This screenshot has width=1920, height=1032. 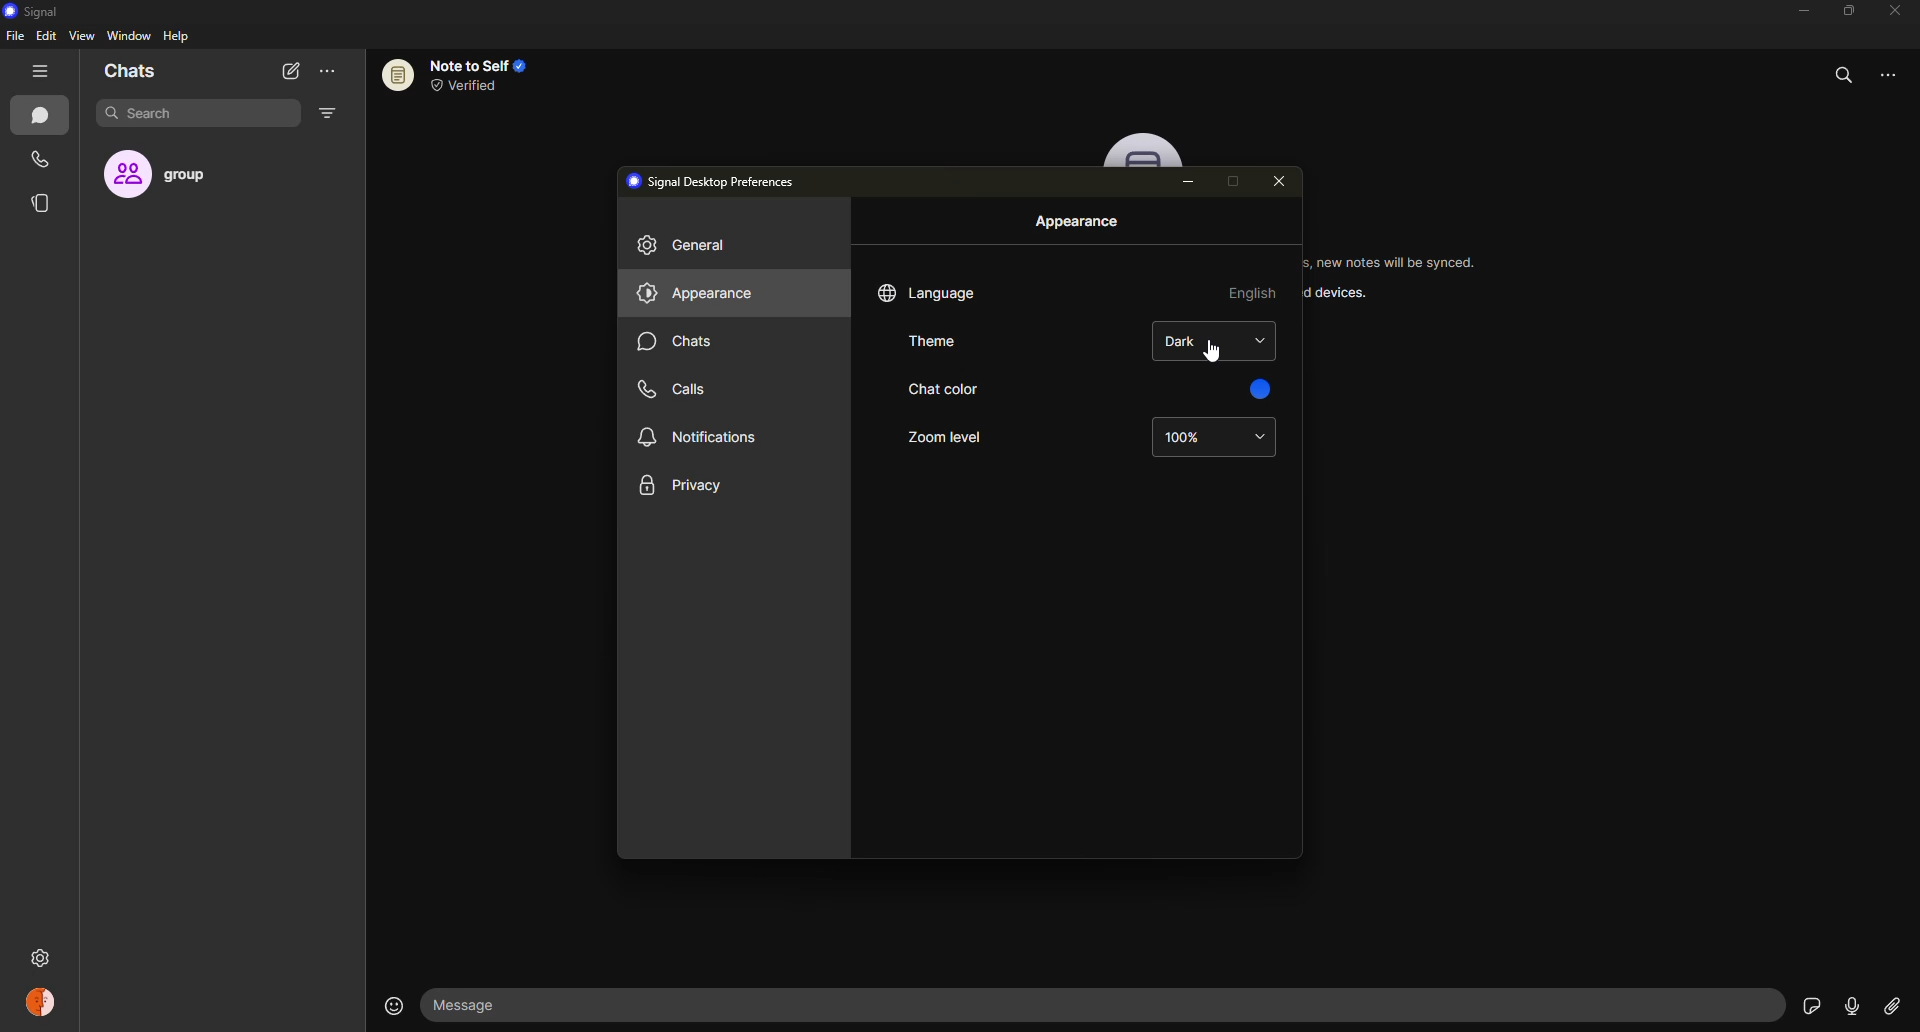 What do you see at coordinates (39, 958) in the screenshot?
I see `settings` at bounding box center [39, 958].